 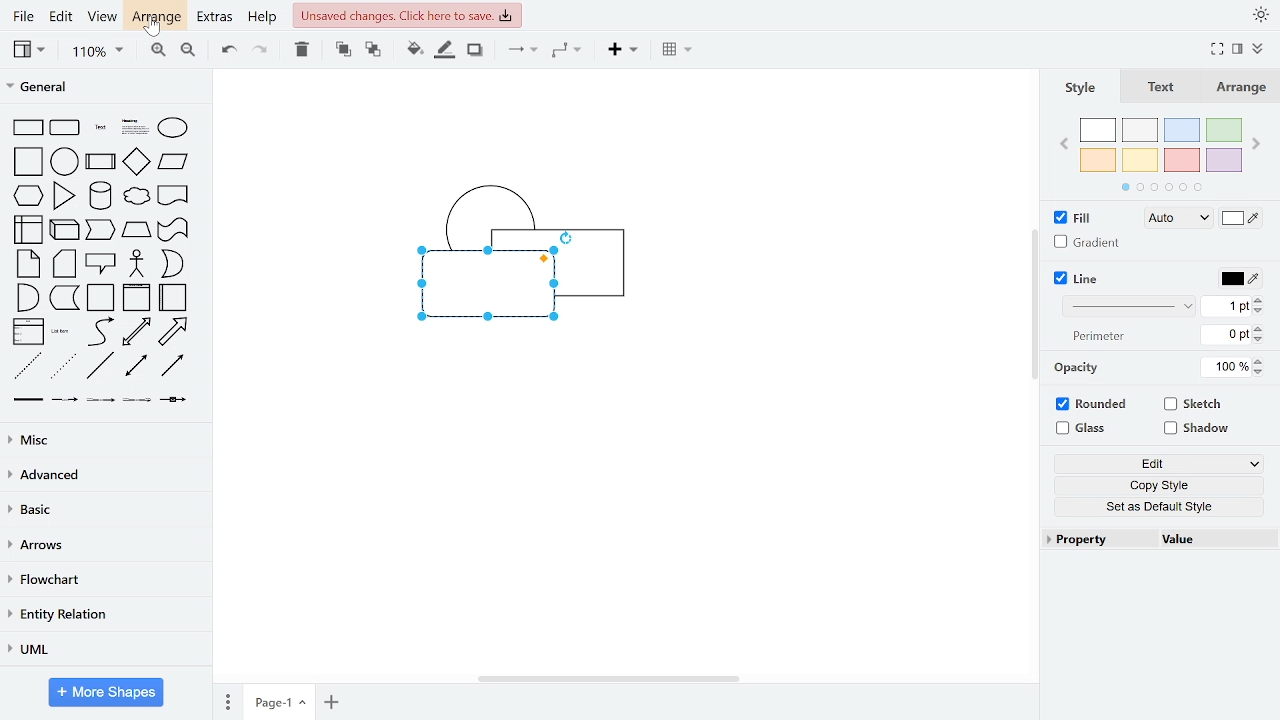 What do you see at coordinates (519, 259) in the screenshot?
I see `diagram` at bounding box center [519, 259].